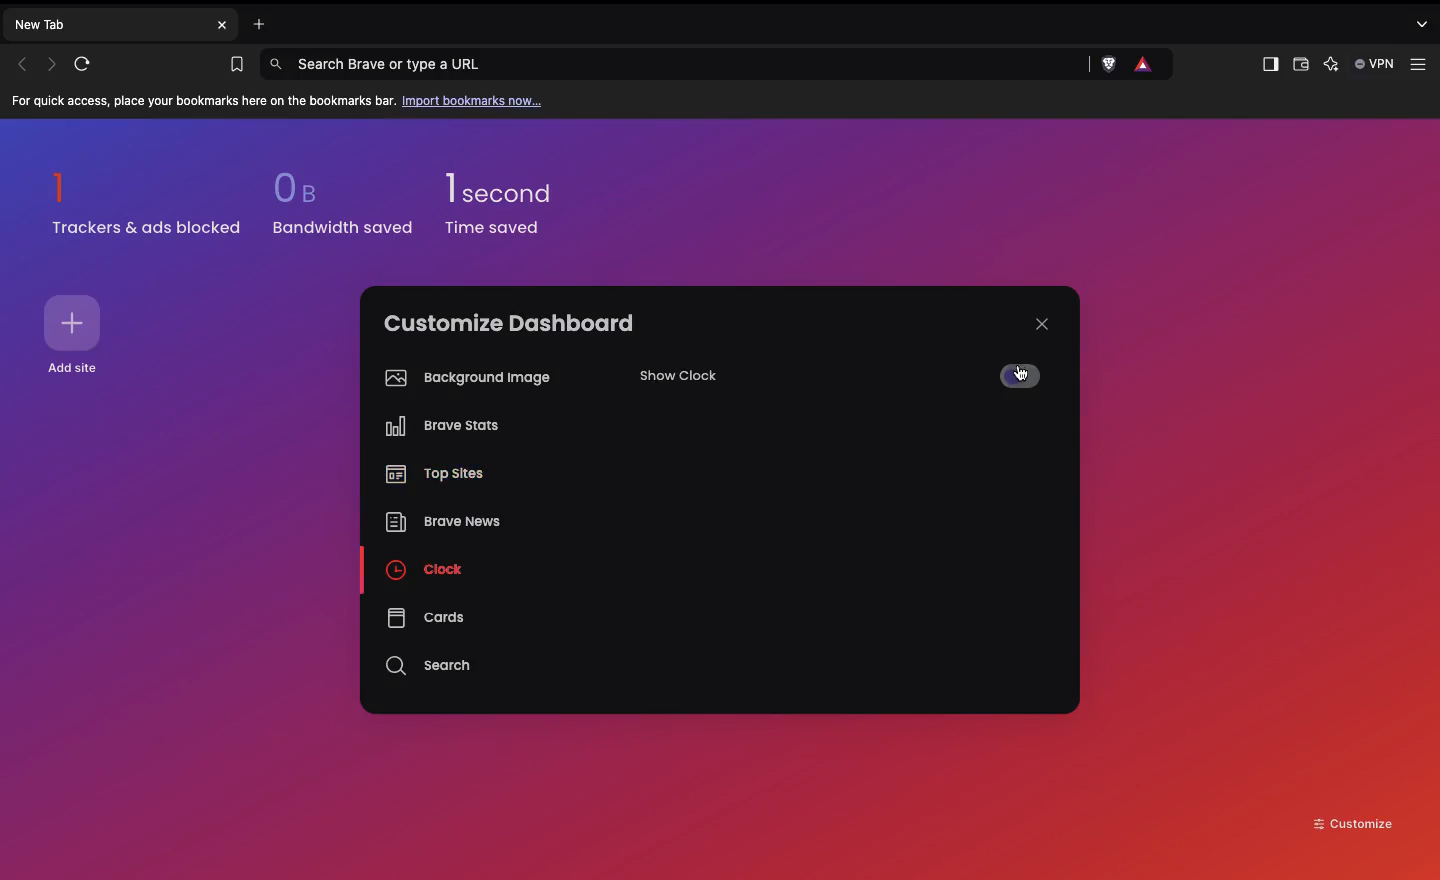 This screenshot has width=1440, height=880. What do you see at coordinates (1020, 374) in the screenshot?
I see `cursor` at bounding box center [1020, 374].